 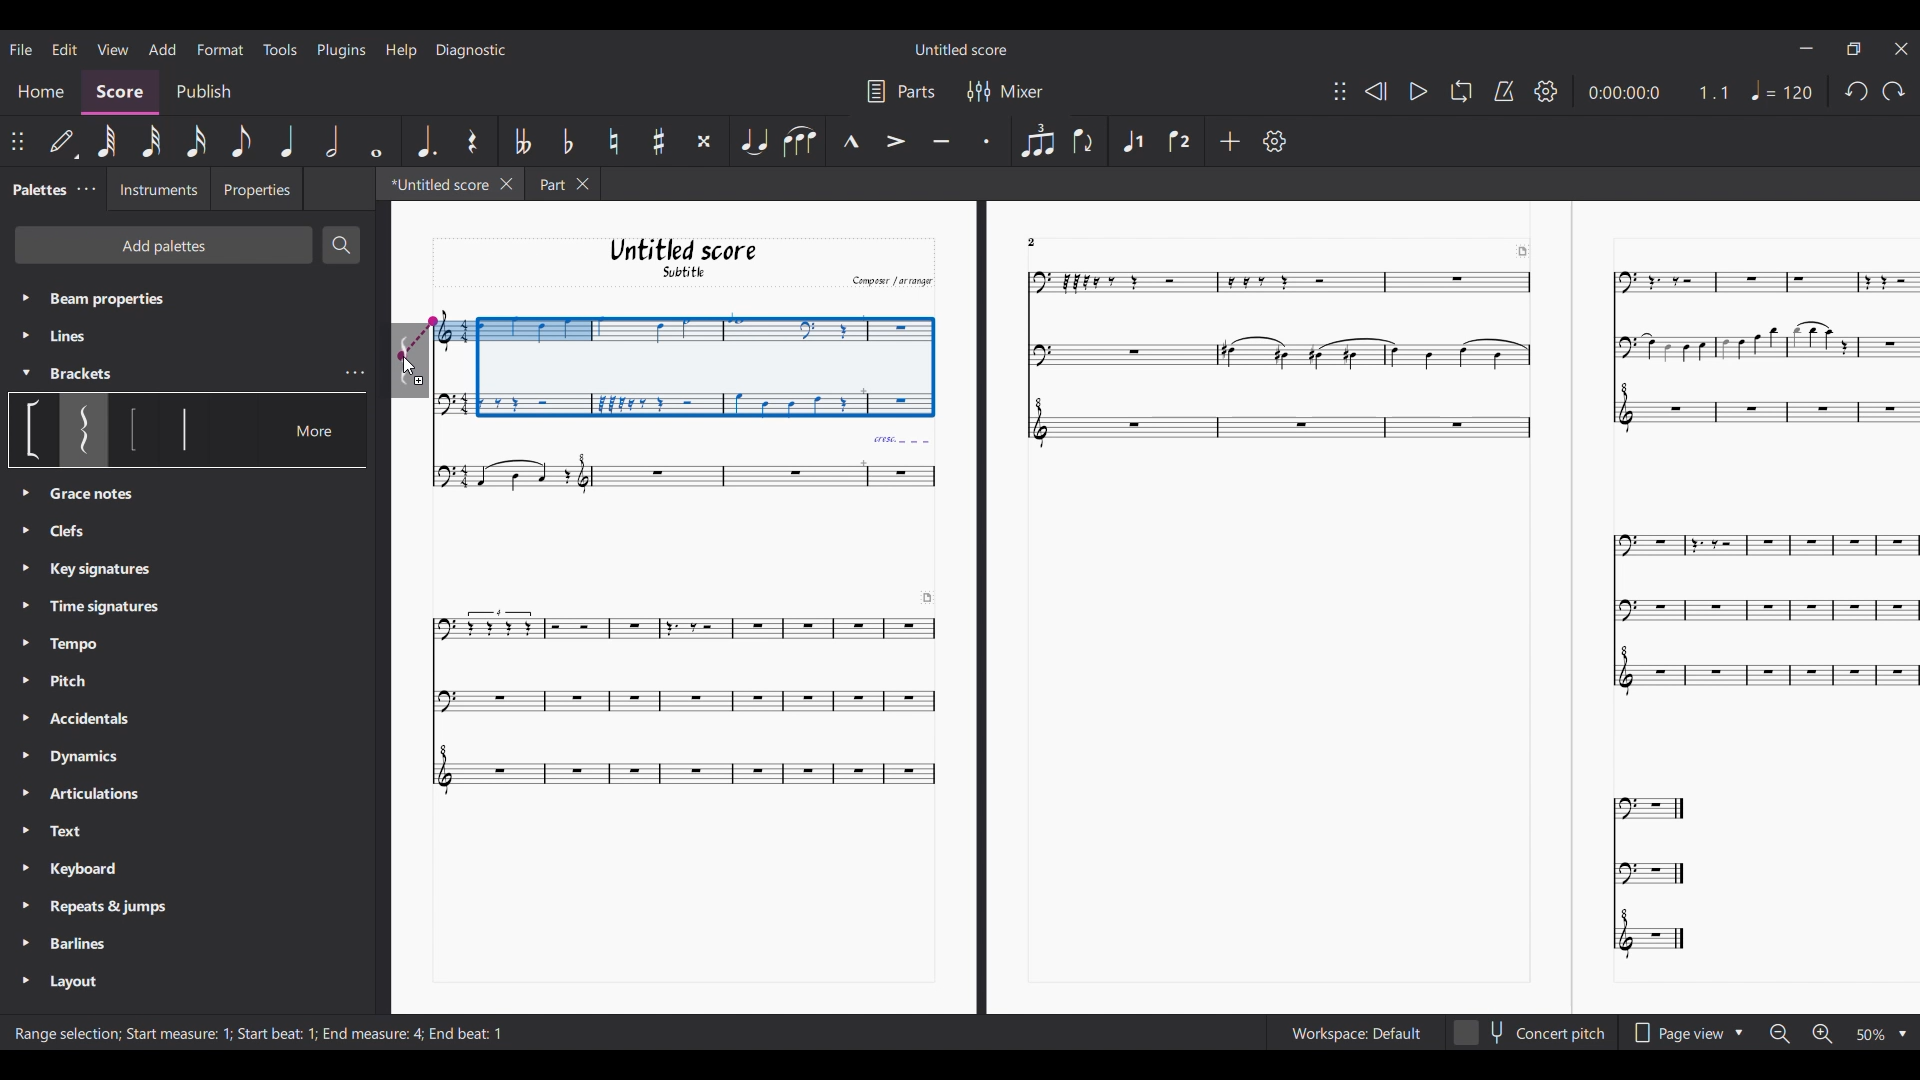 I want to click on Rewind, so click(x=1375, y=91).